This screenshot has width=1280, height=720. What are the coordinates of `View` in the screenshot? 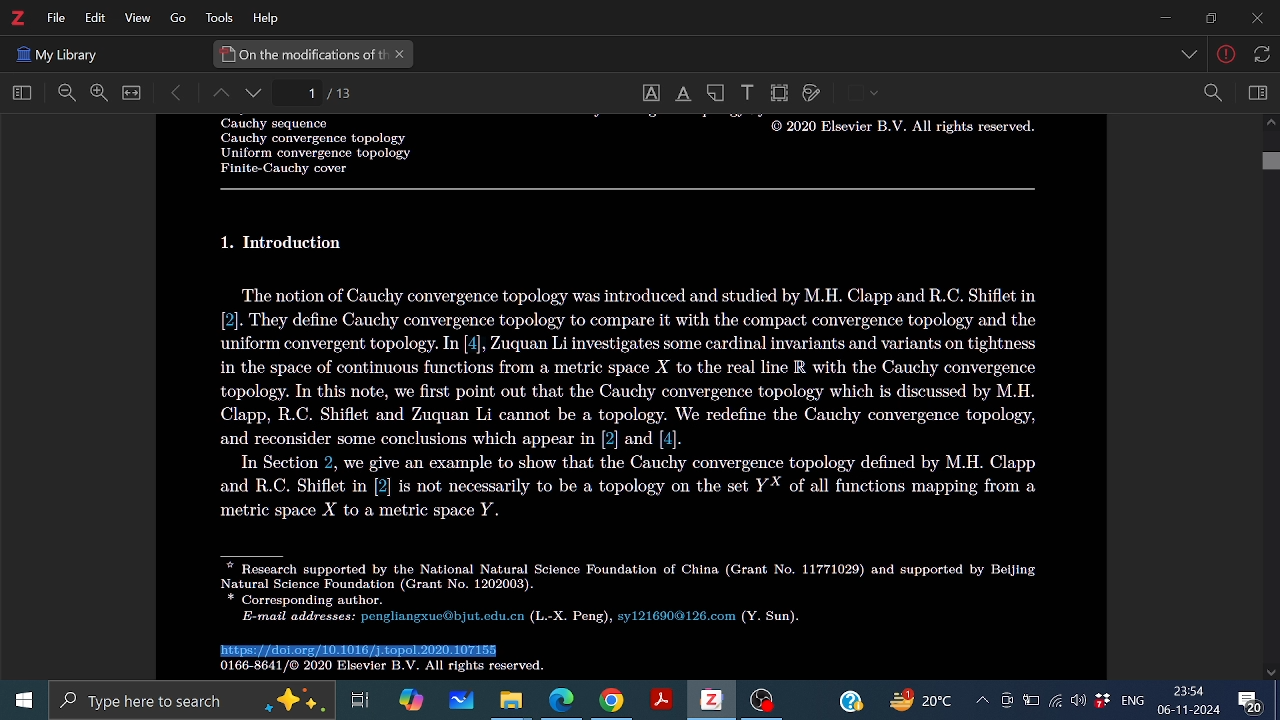 It's located at (135, 19).